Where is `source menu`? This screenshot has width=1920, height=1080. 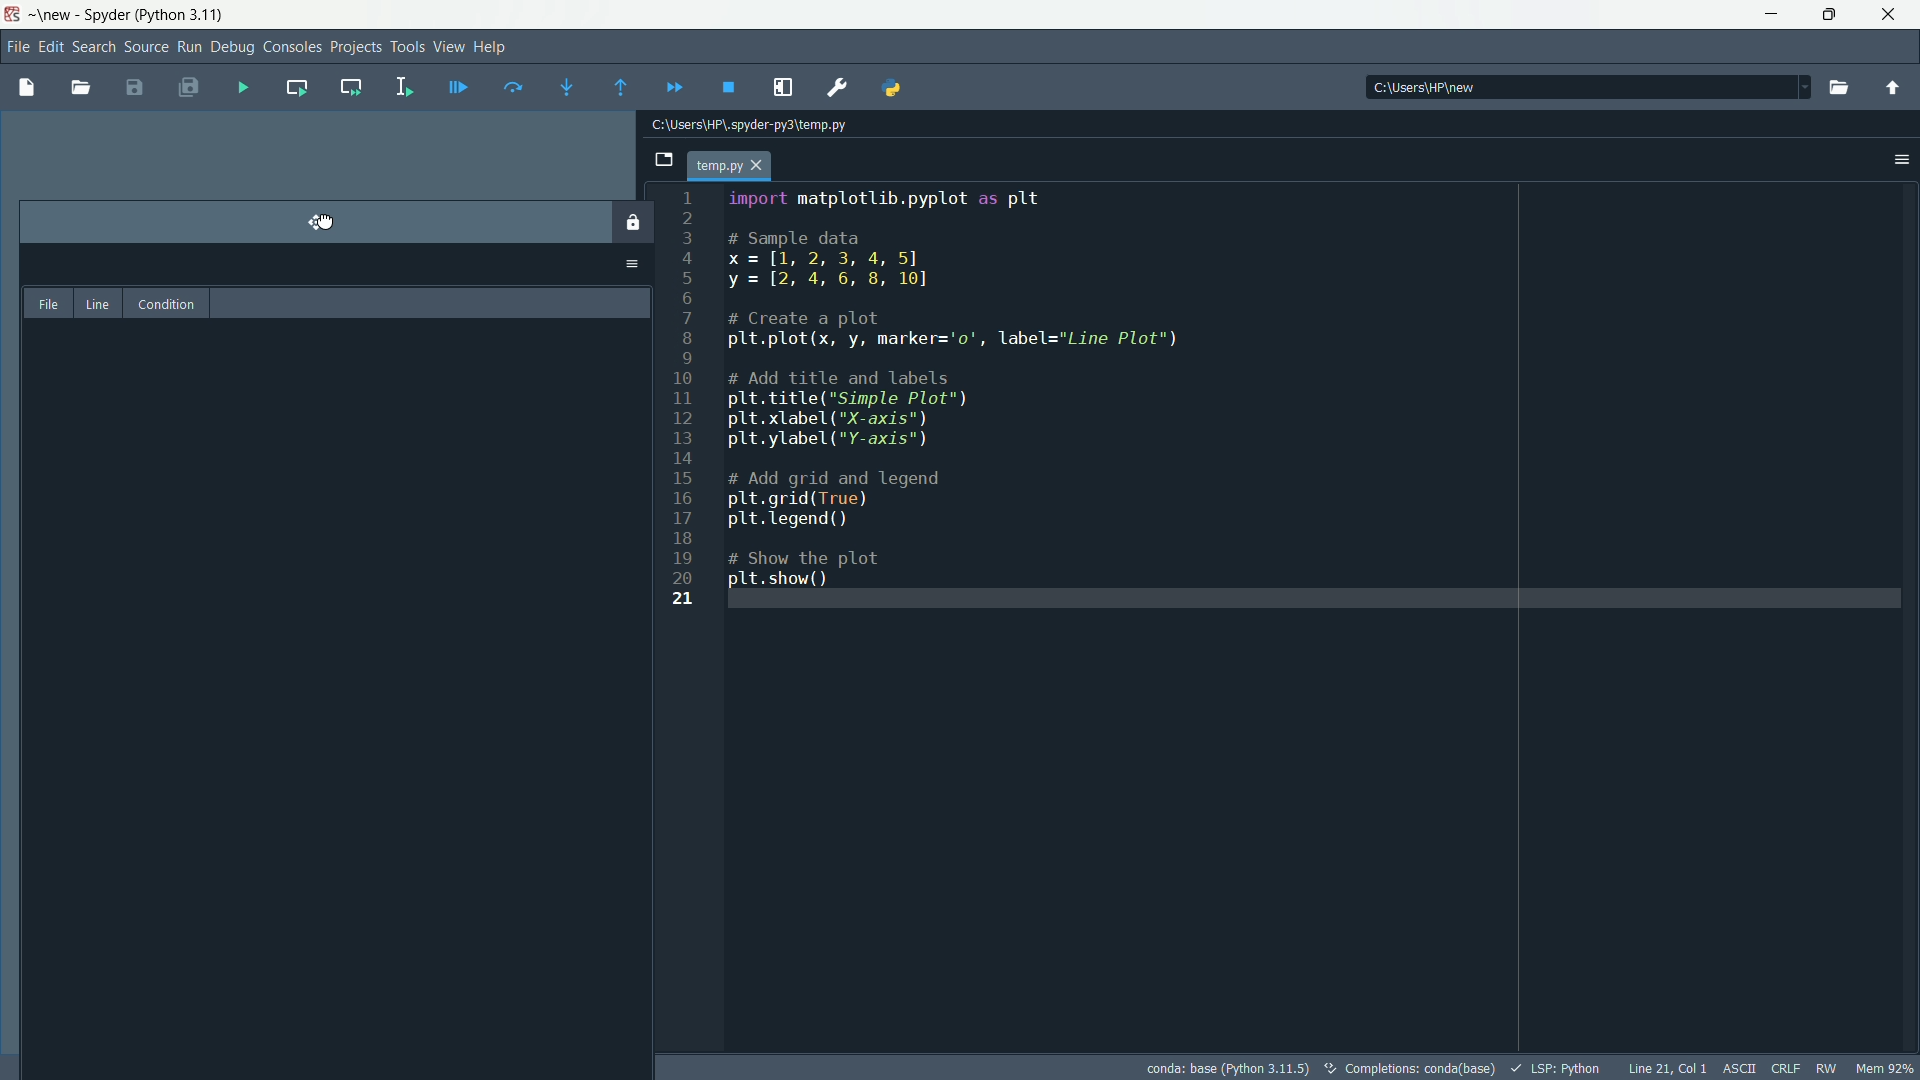
source menu is located at coordinates (144, 48).